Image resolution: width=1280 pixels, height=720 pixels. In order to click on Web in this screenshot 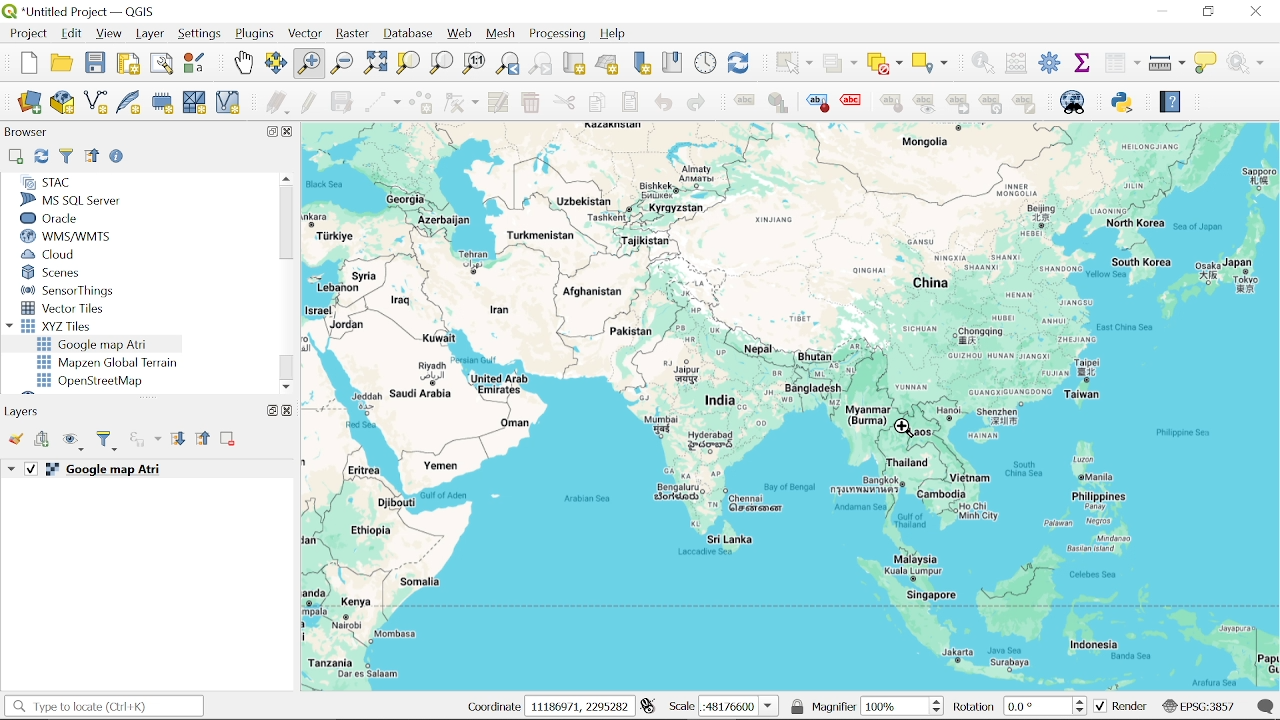, I will do `click(460, 34)`.